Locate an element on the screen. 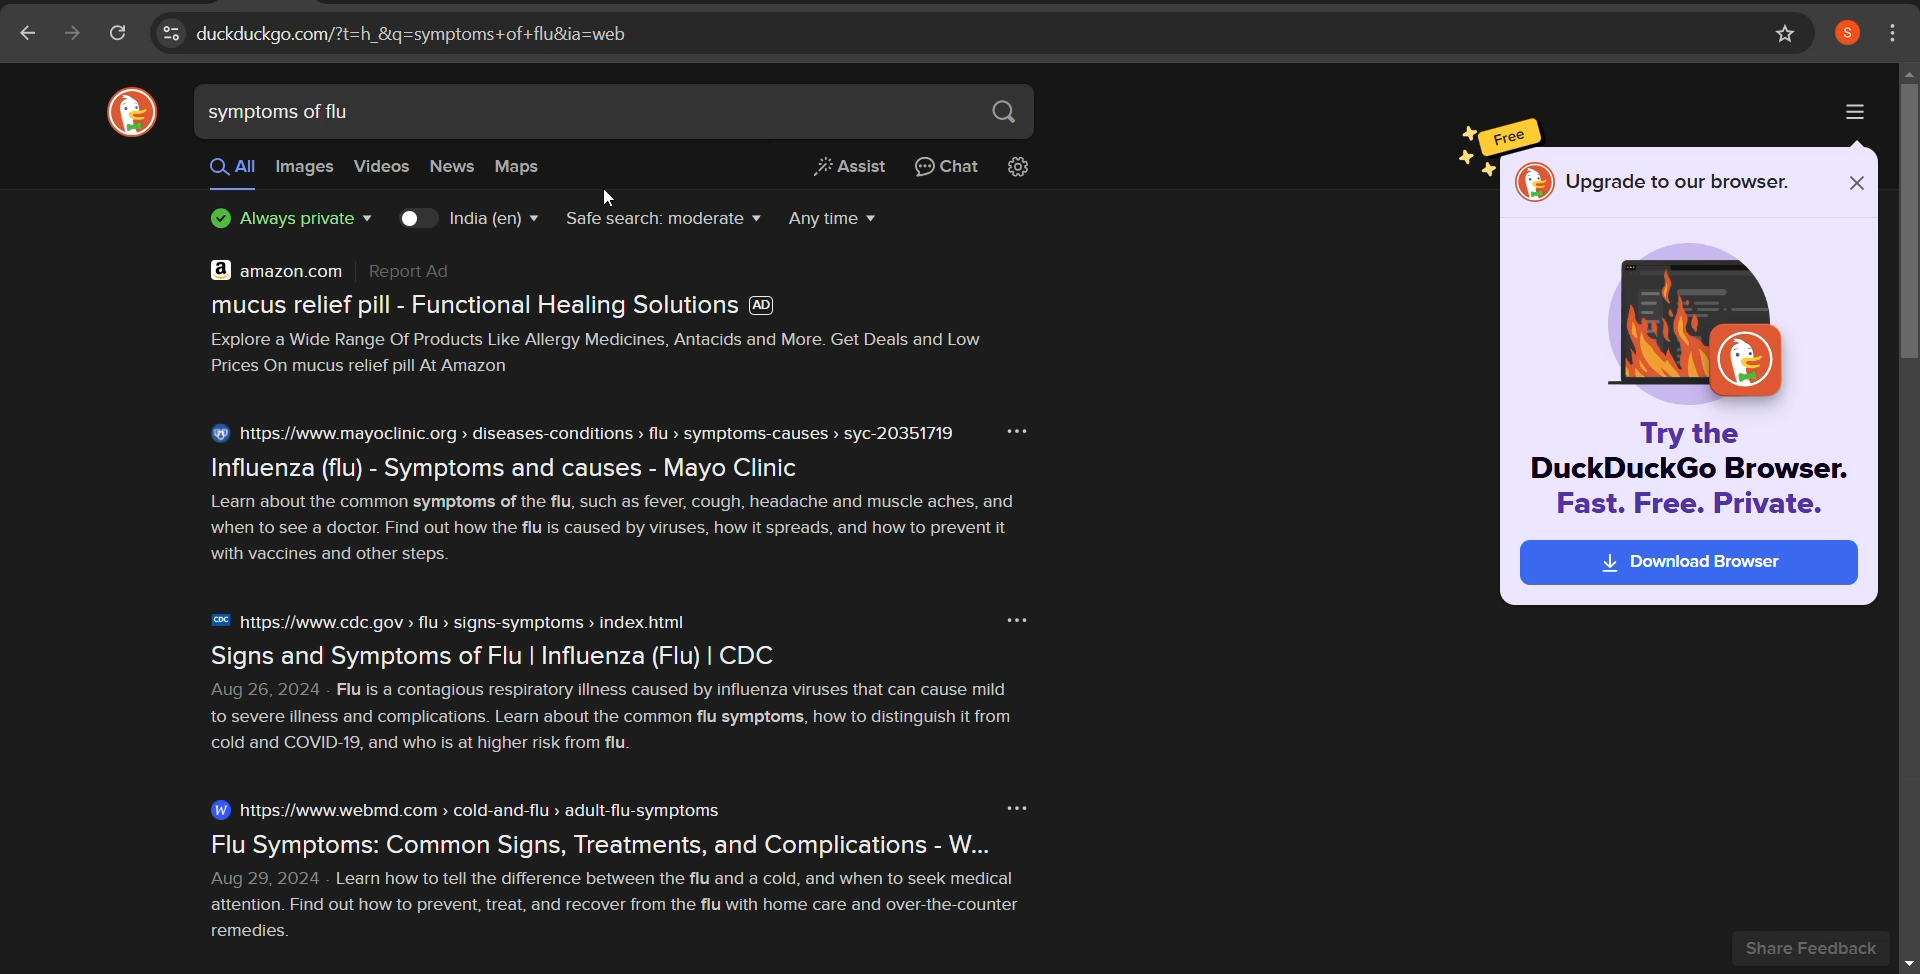  https//www.mayoclinic.org > diseases-conditions » flu >» symptoms-causes > syc-20351719 is located at coordinates (583, 433).